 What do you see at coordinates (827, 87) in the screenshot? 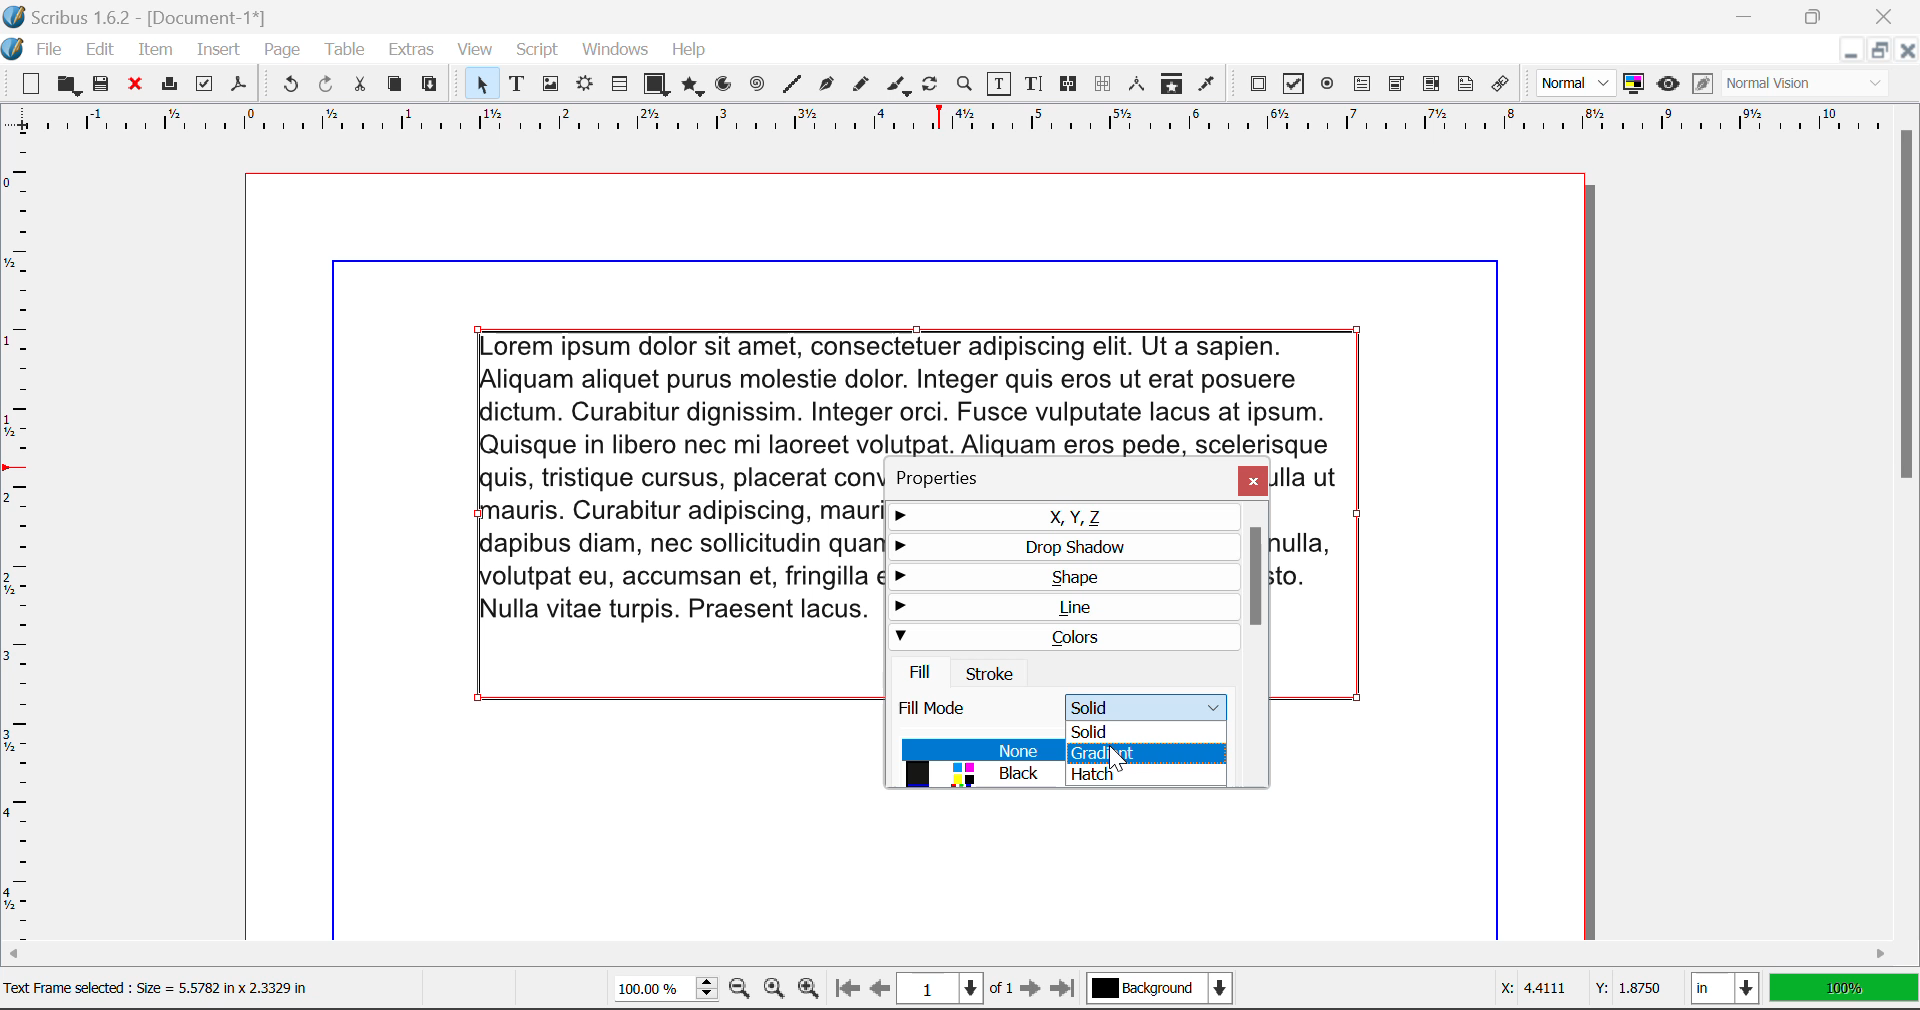
I see `Bezier Curve` at bounding box center [827, 87].